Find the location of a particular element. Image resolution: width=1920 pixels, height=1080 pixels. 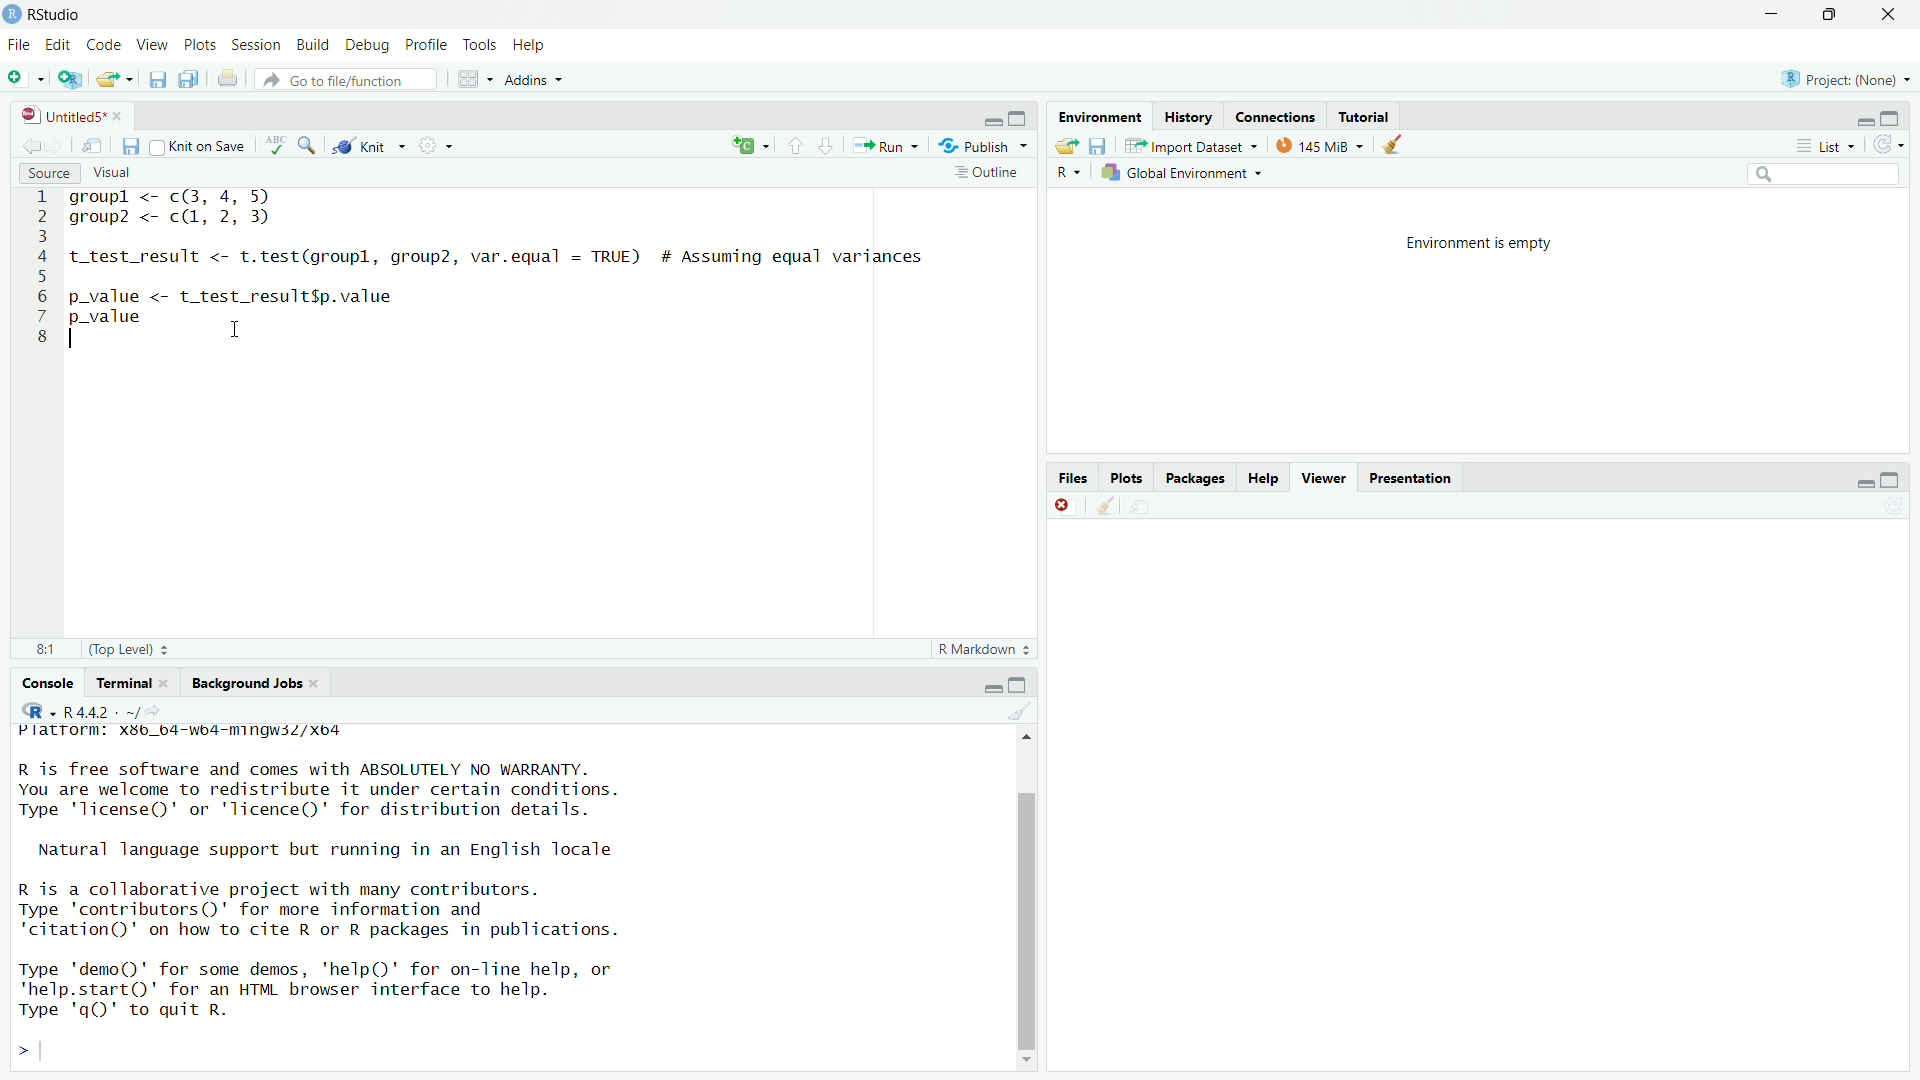

Plots is located at coordinates (1127, 478).